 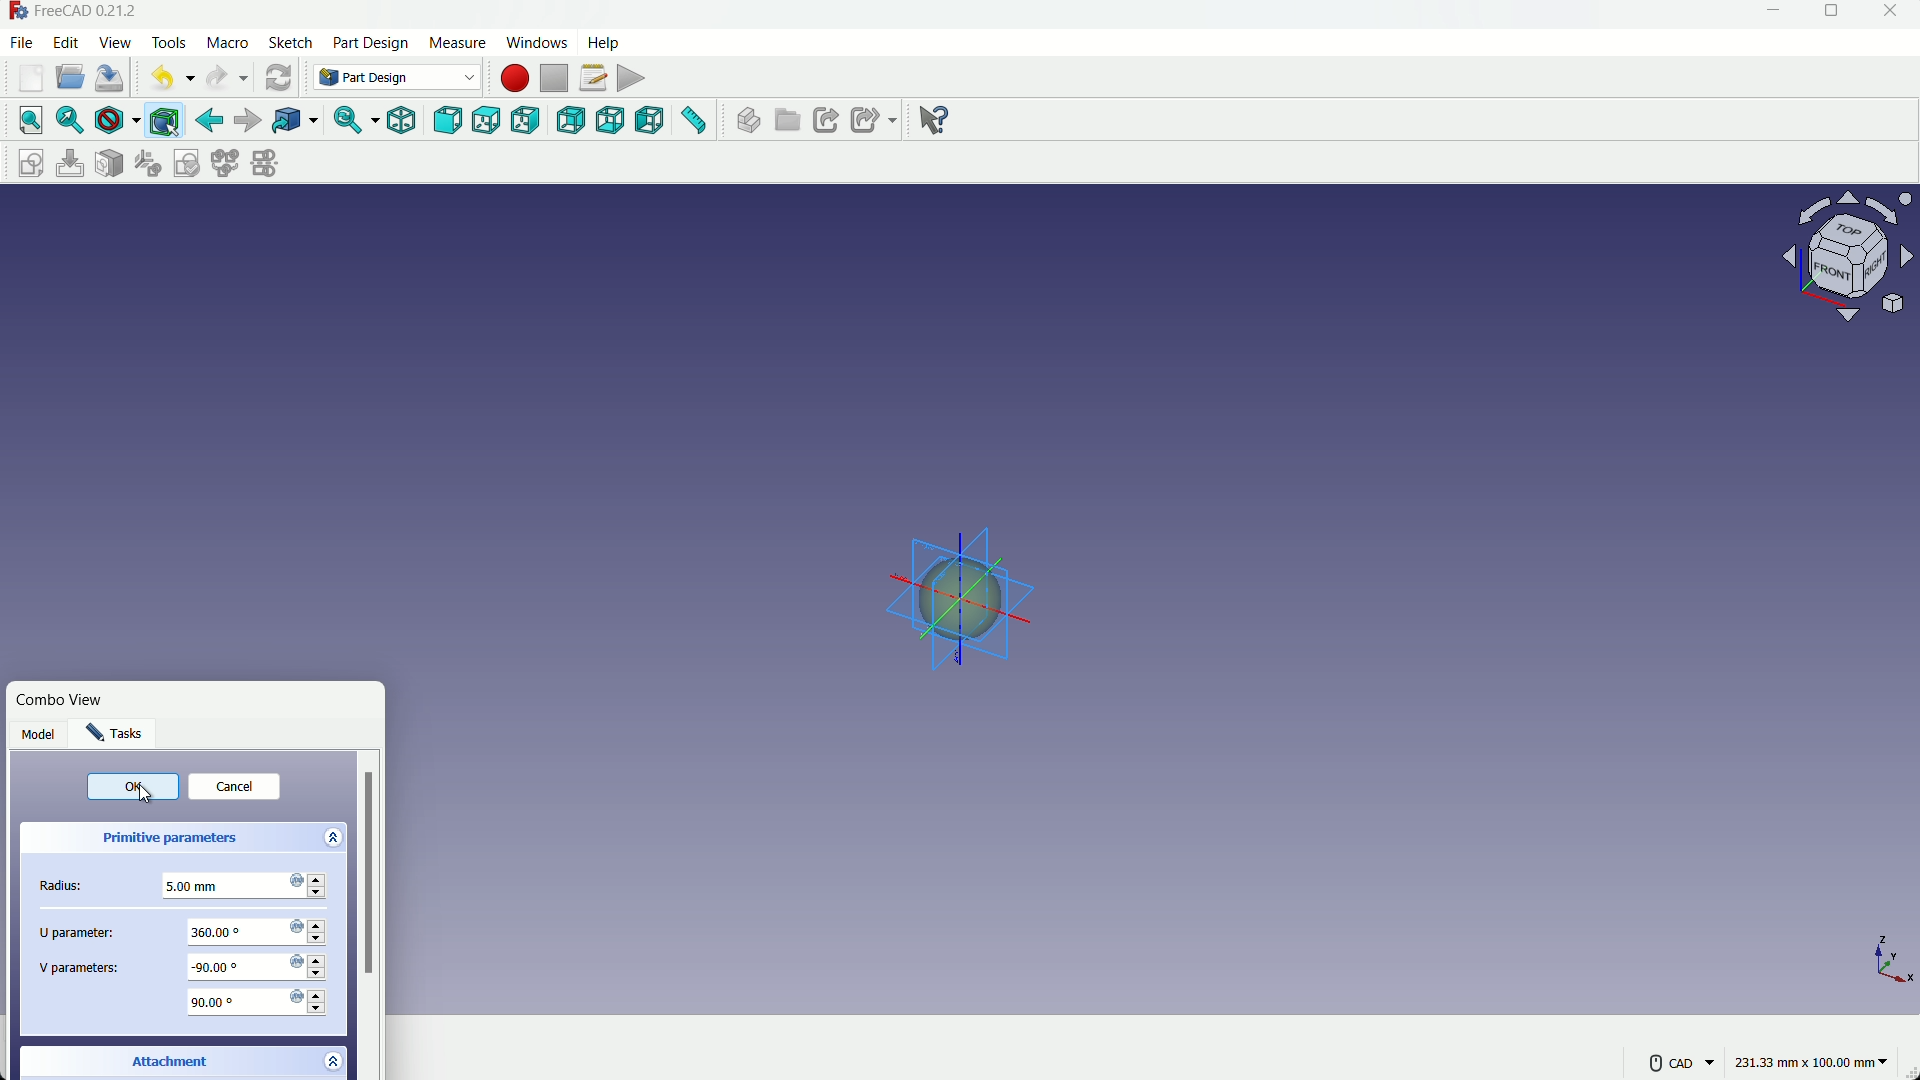 What do you see at coordinates (650, 120) in the screenshot?
I see `left view` at bounding box center [650, 120].